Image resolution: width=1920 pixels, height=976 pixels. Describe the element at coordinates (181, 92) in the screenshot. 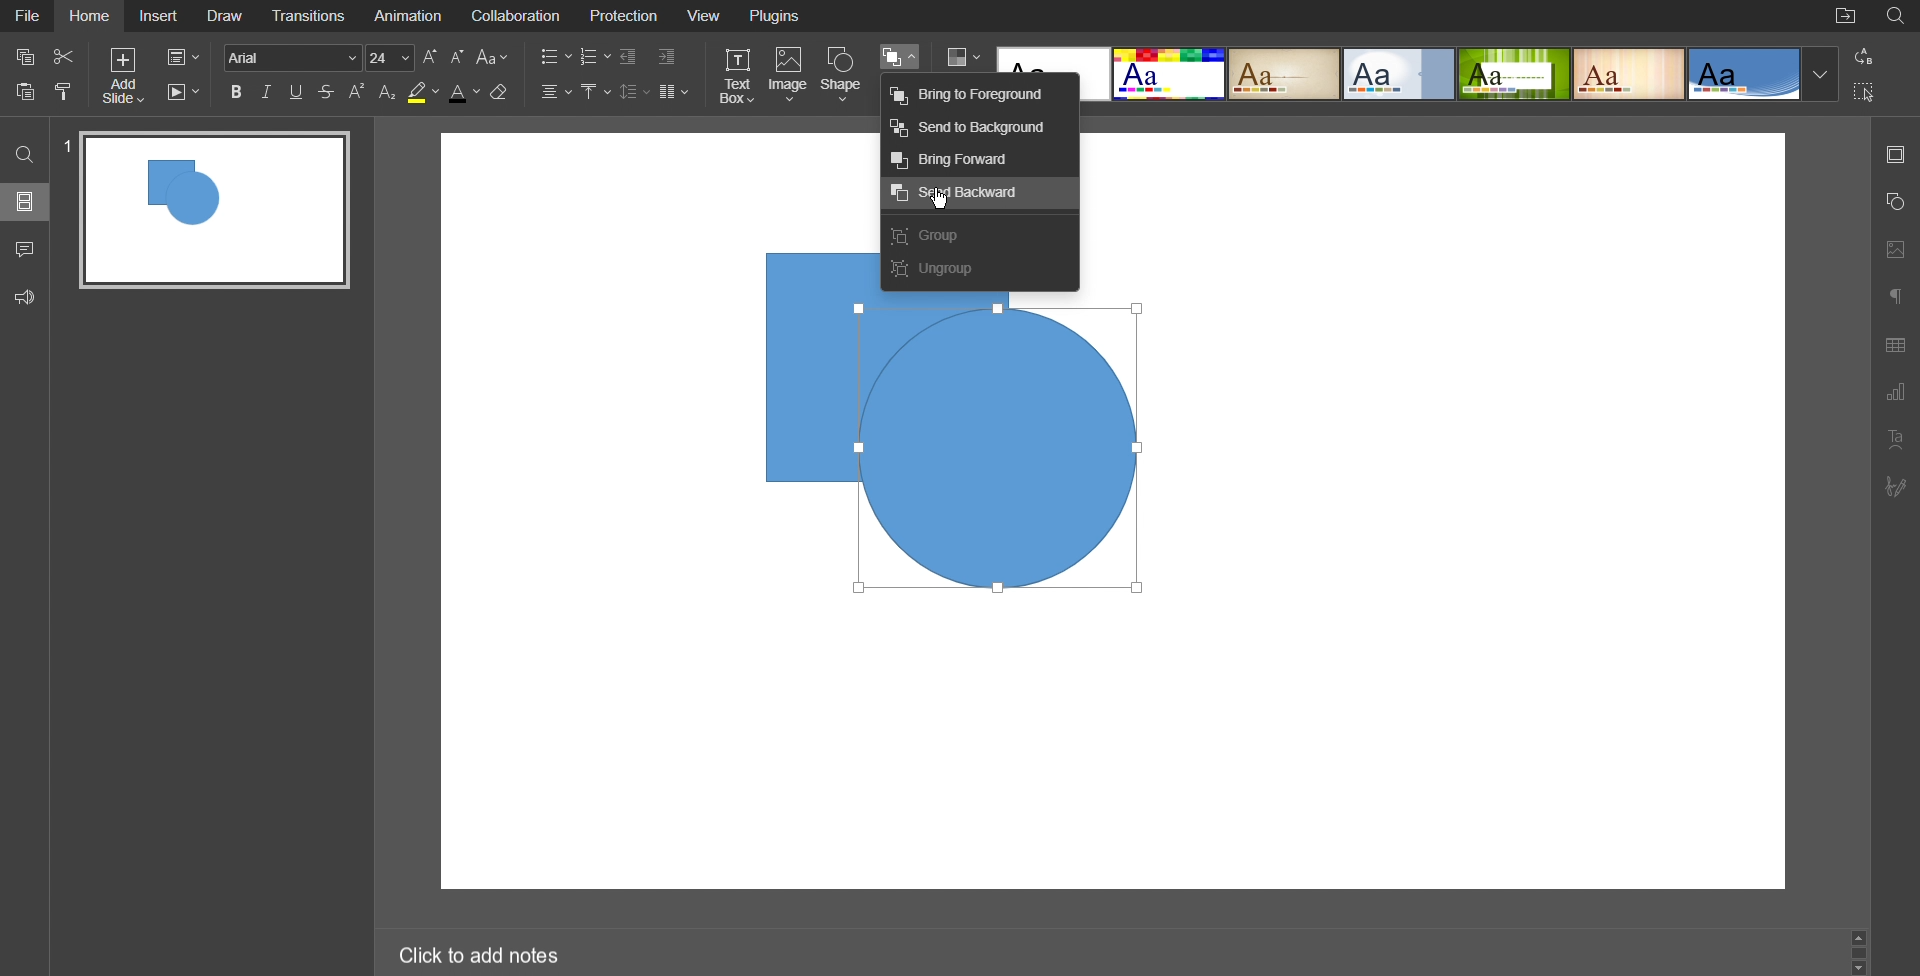

I see `Playback Settings` at that location.